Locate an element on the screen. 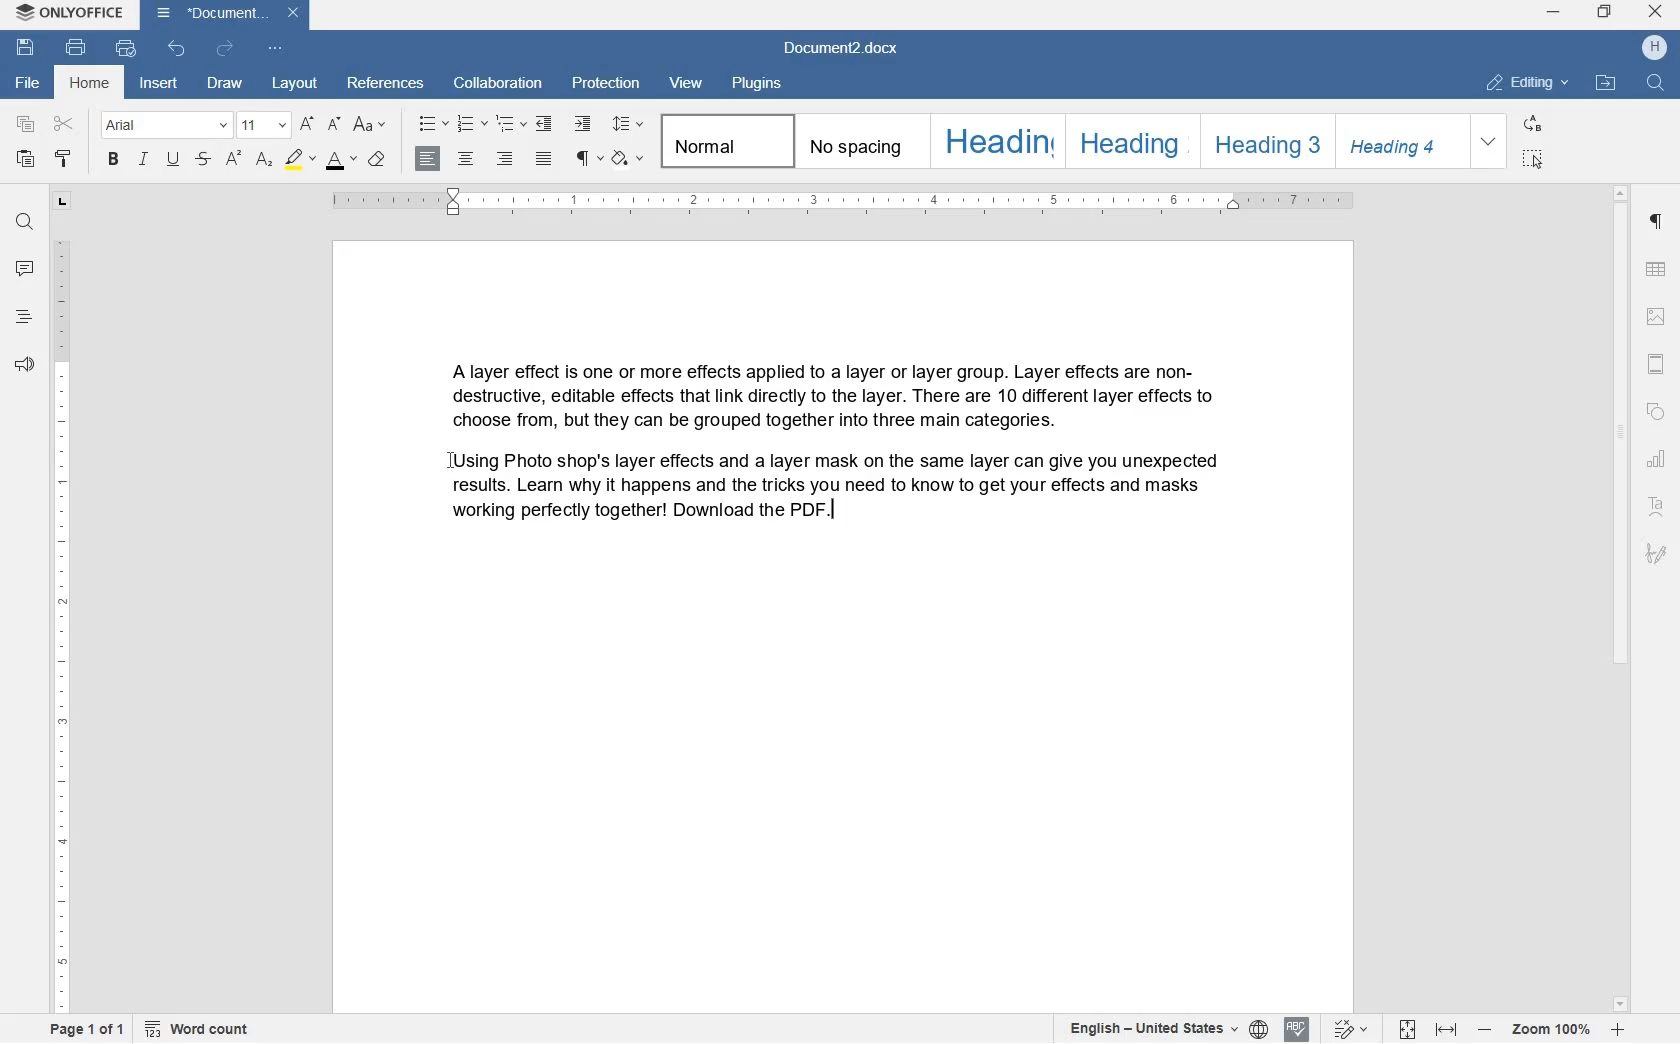  COPY is located at coordinates (25, 125).